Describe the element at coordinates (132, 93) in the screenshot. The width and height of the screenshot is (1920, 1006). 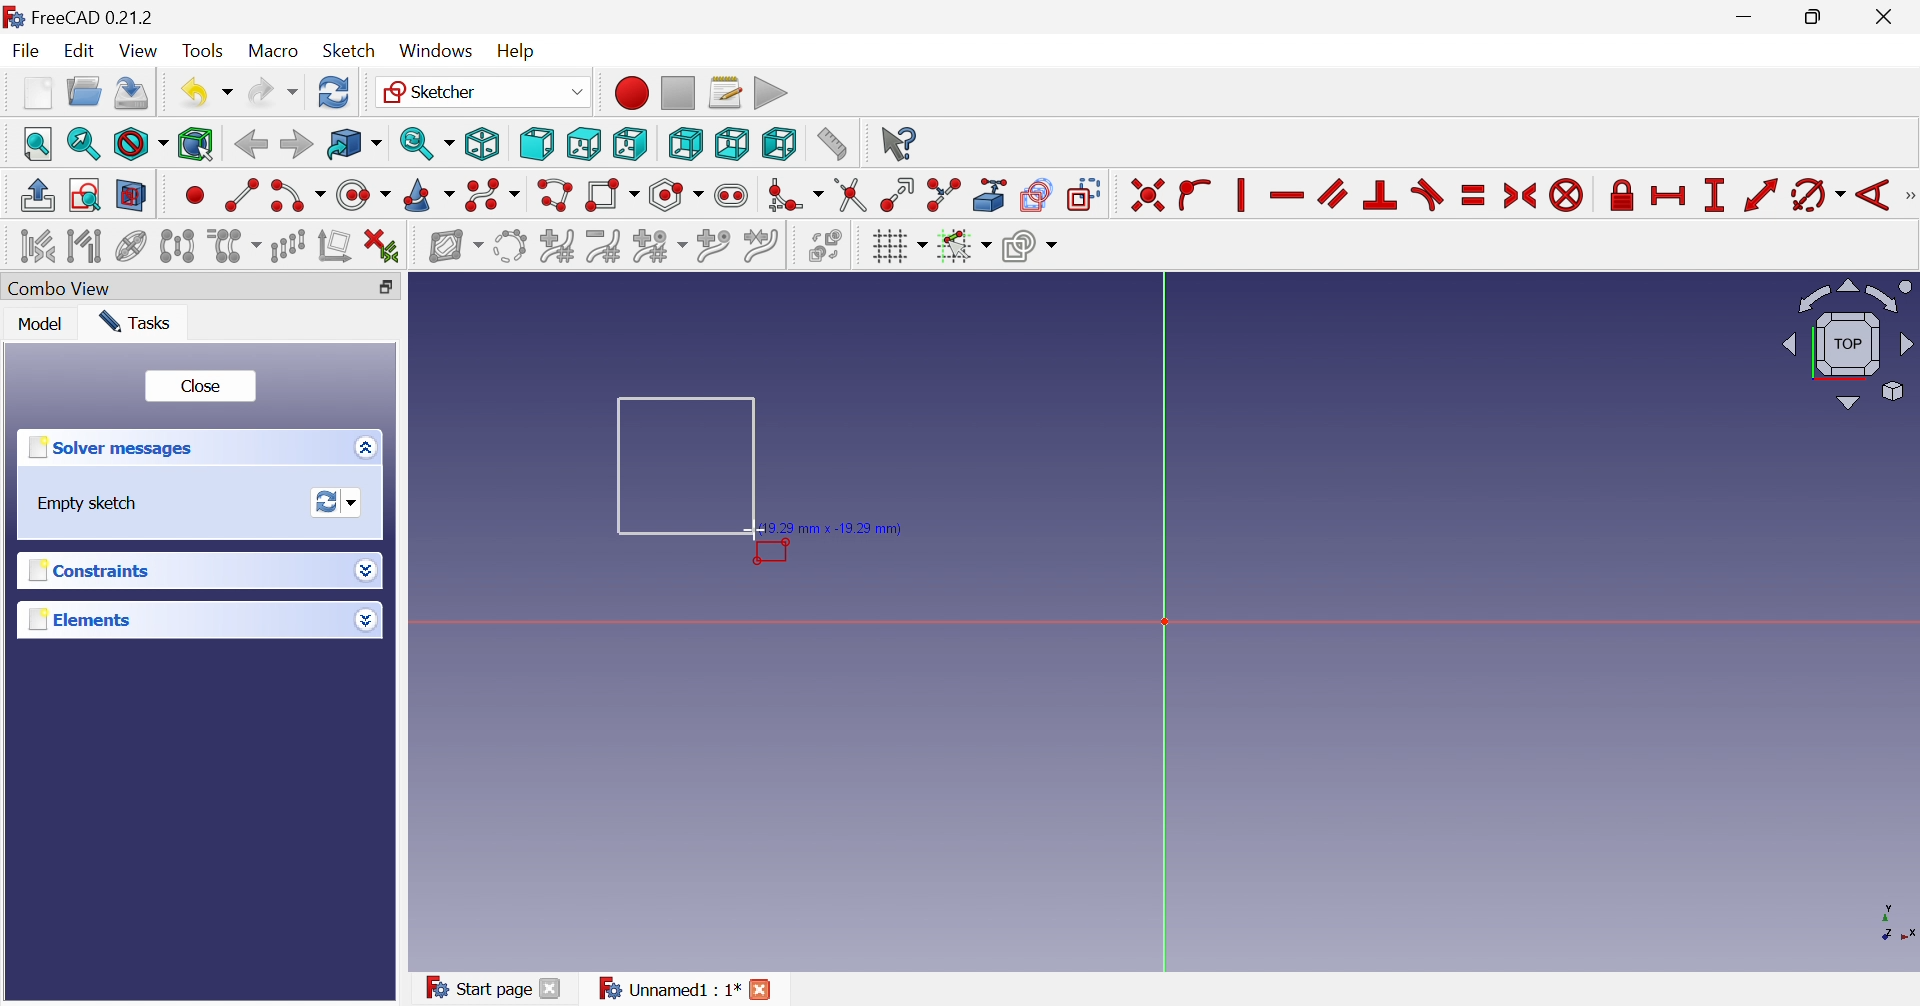
I see `Save` at that location.